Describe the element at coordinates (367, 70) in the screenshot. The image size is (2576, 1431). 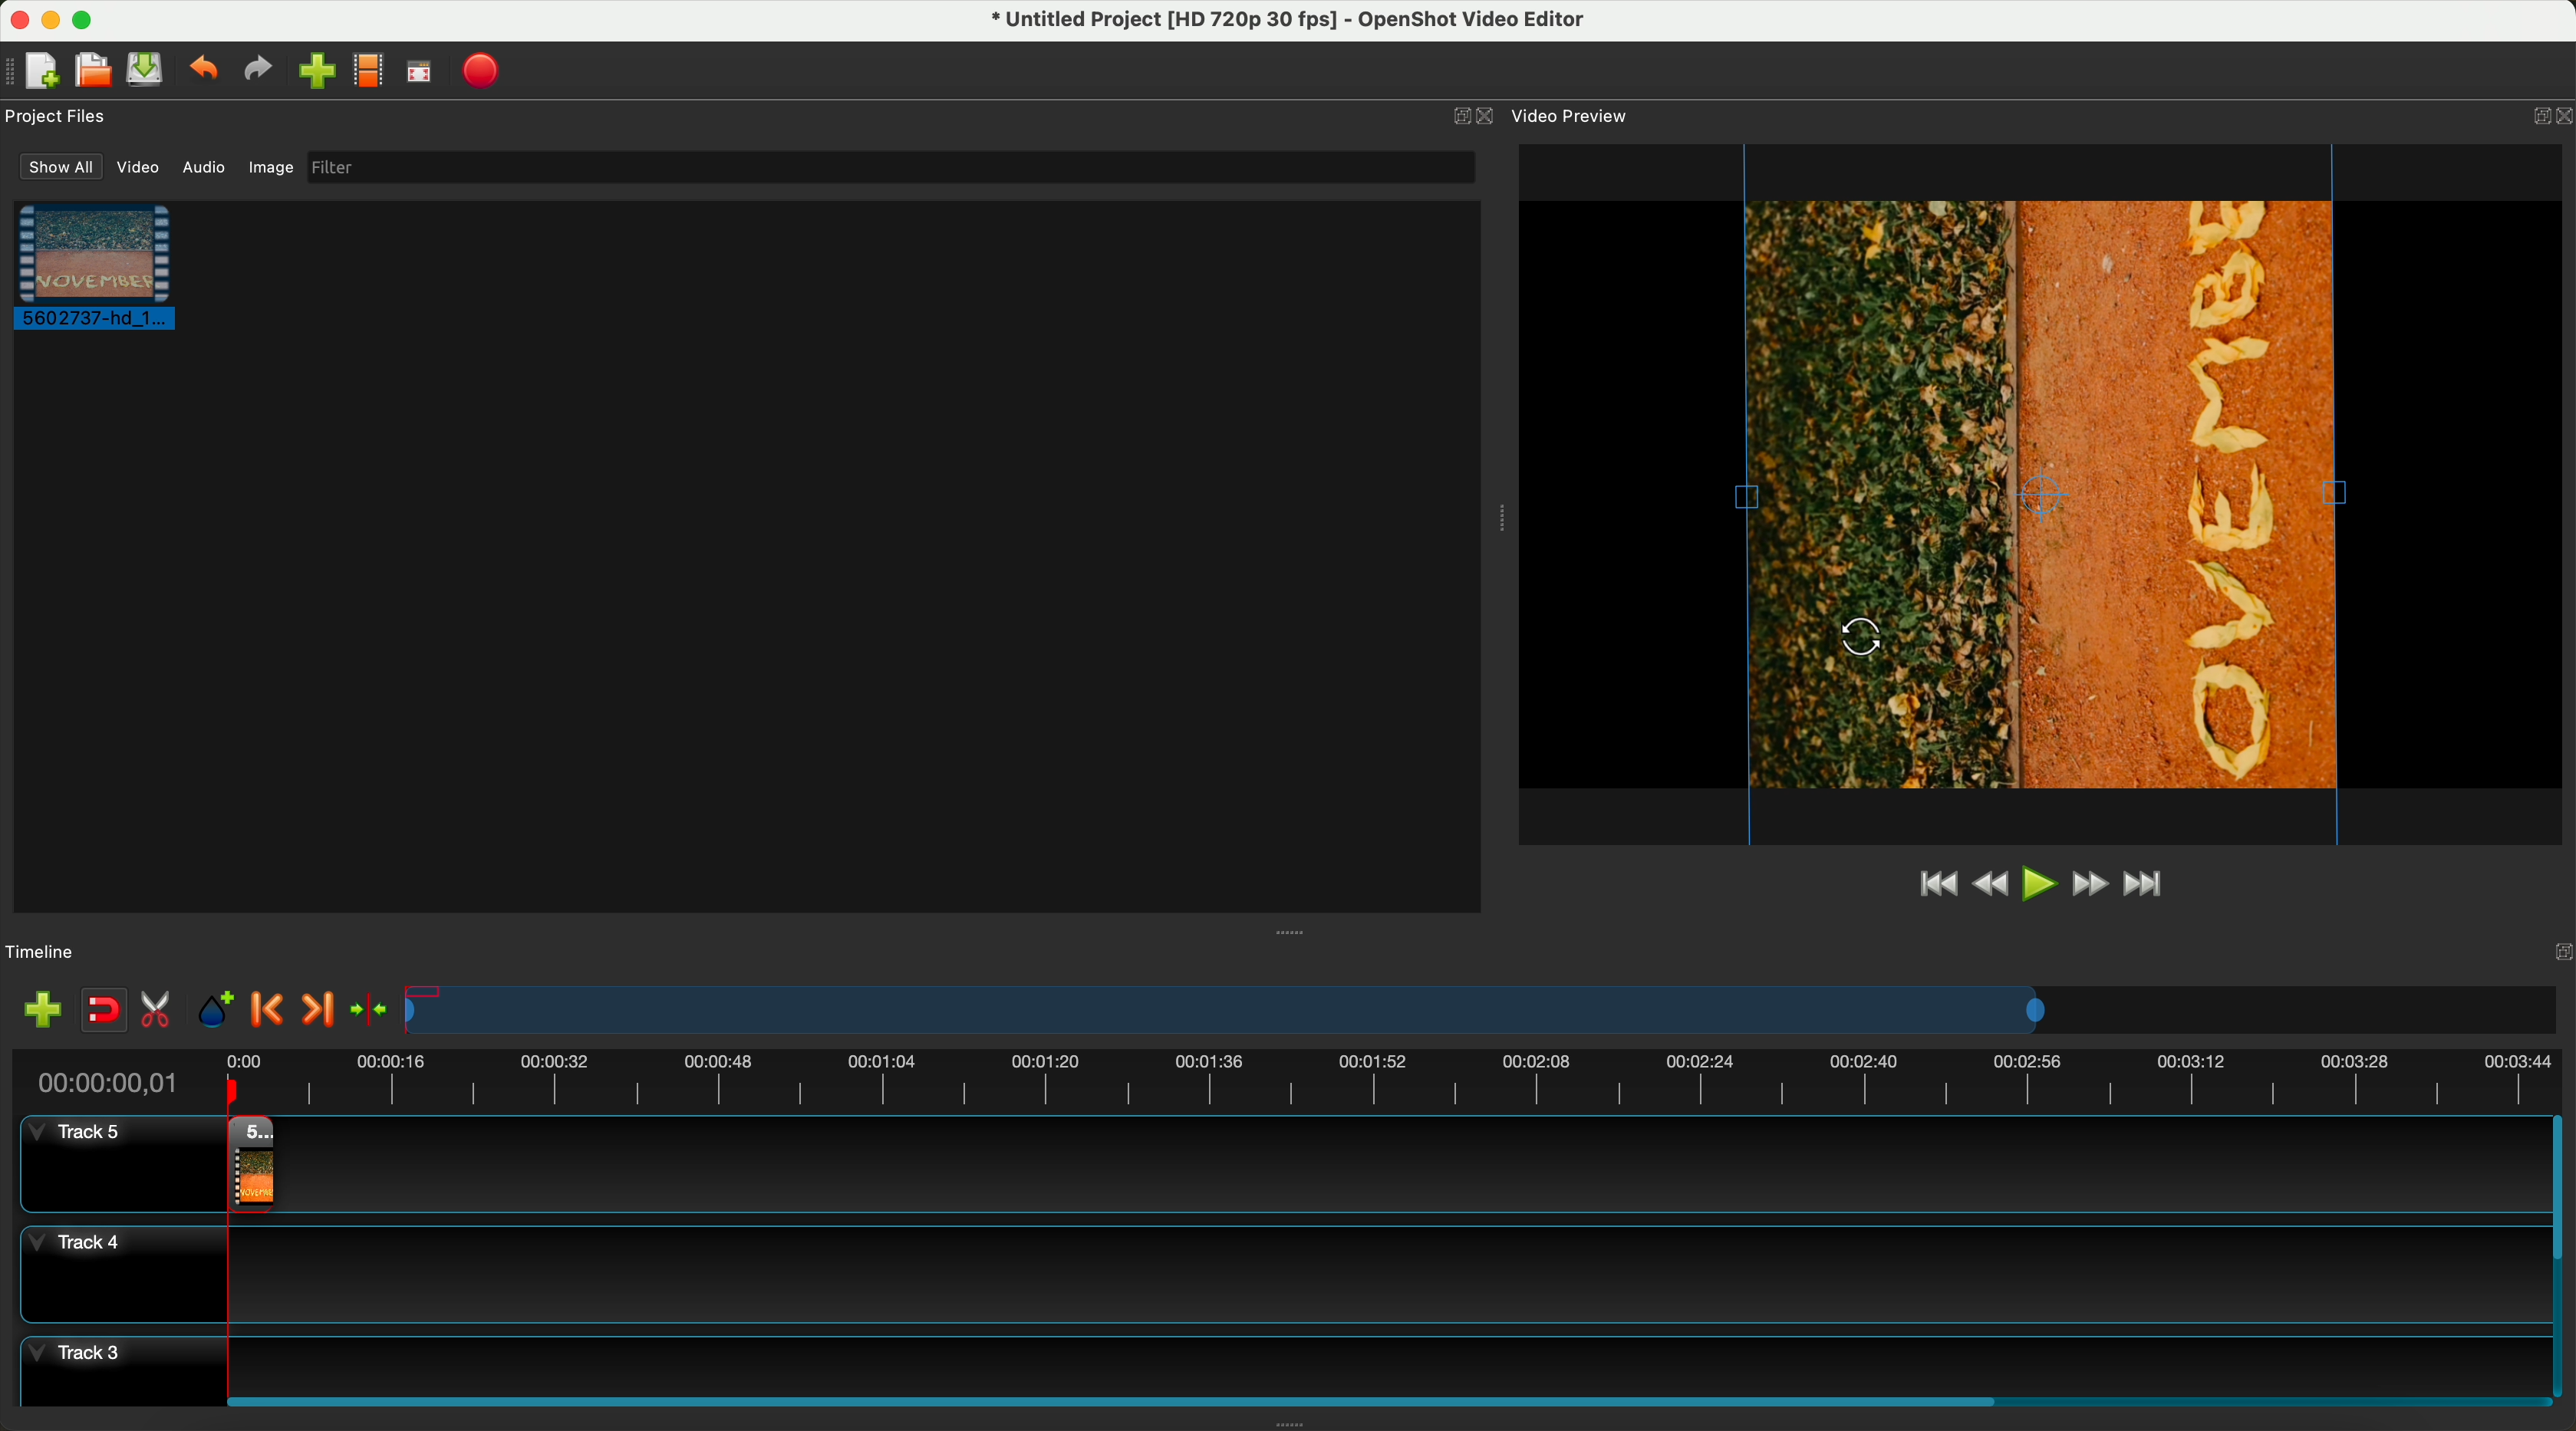
I see `choose profile` at that location.